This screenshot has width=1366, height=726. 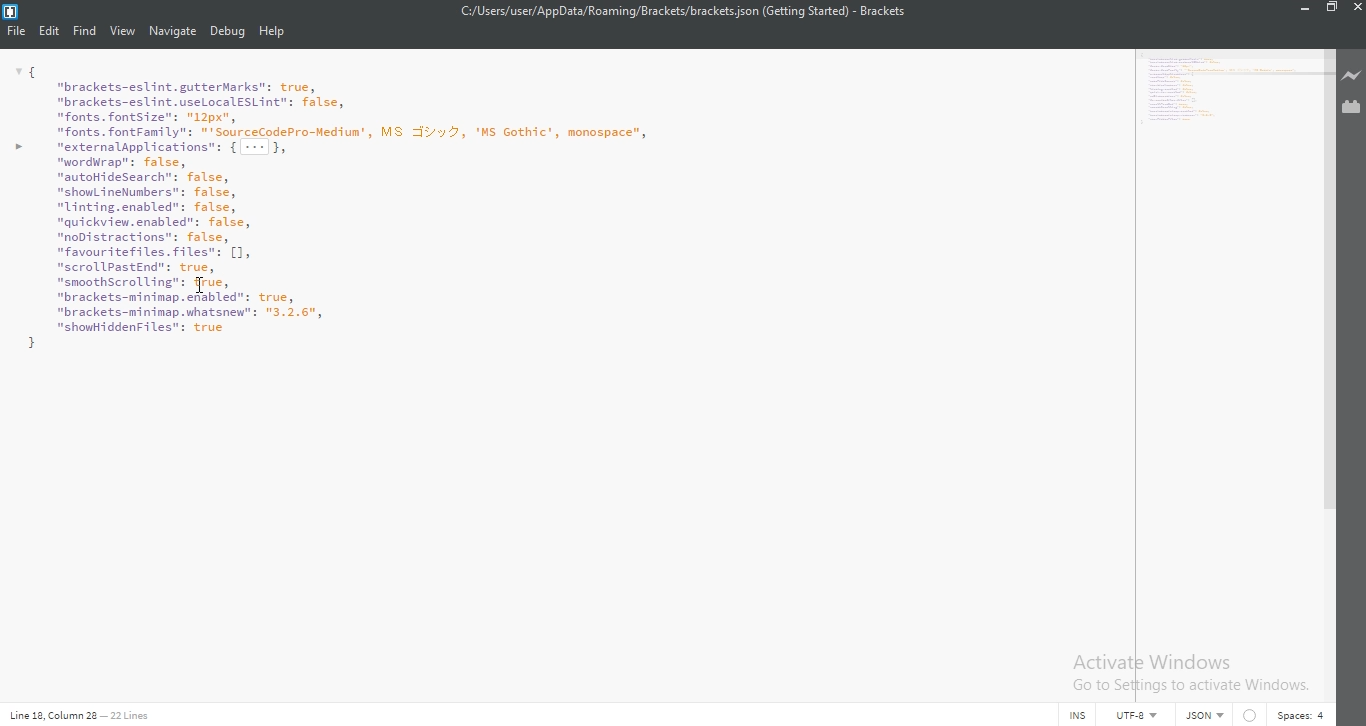 What do you see at coordinates (1225, 92) in the screenshot?
I see `M | "brackets-eslint. gutterMarks": true, "brackets-eslint.useLocalESLint": false, fonts. fontSize": "1px", fonts. fontFamily": "'SourceCodePro-Hediua', MS TJ'y%, 'MS Gothic’, monospace”, > externalapplications™: { ---|}, "wordurap": false, “autoHideSearch”: false, "showLineNumbers": false, "Linting.enabled": false, “quickview.cnabled”: false, "noDistractions": false, "favouritefiles. Files": [1, "scrollPastEnd": true, "smoothScrol ling”: false, "brackets-mininap. enabled": true, "brackets-mininap.whatsnew": "3.2.6", "showiddenFiles": true H` at bounding box center [1225, 92].